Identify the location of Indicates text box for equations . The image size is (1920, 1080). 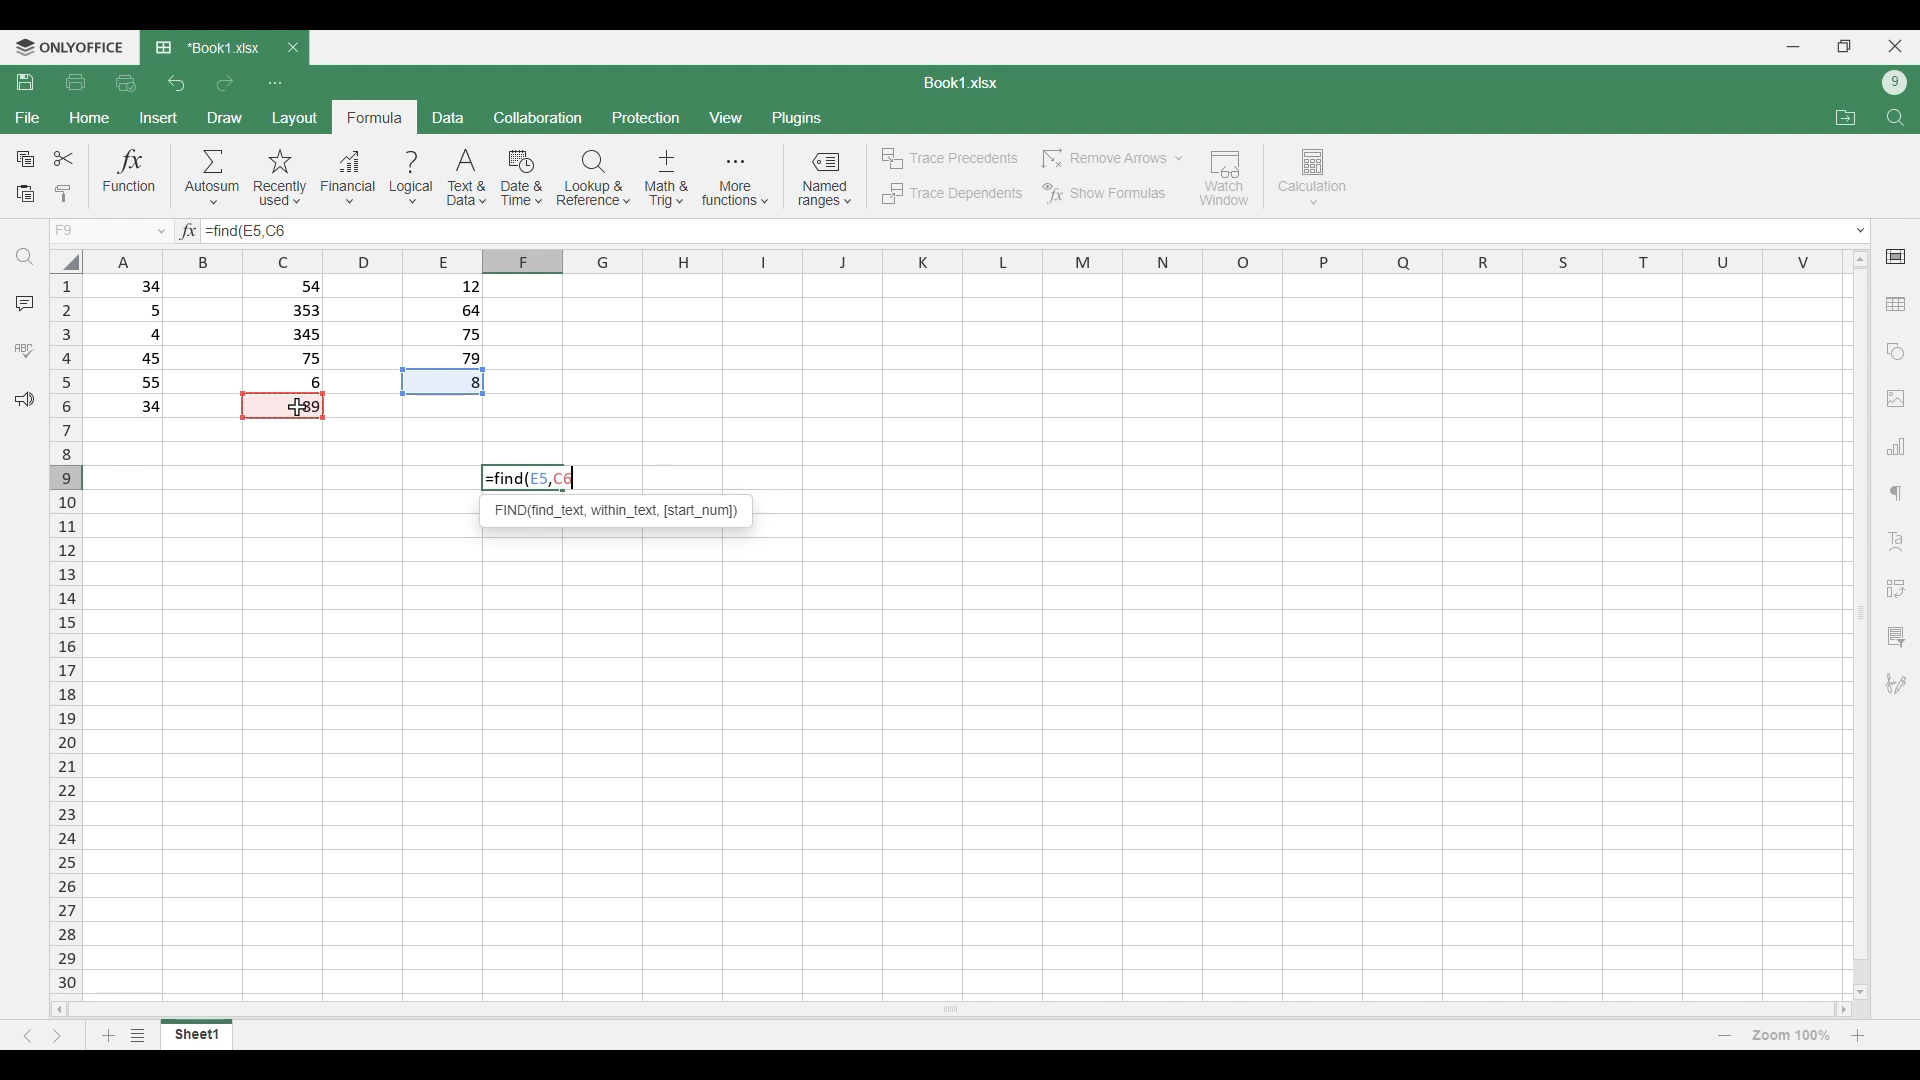
(186, 231).